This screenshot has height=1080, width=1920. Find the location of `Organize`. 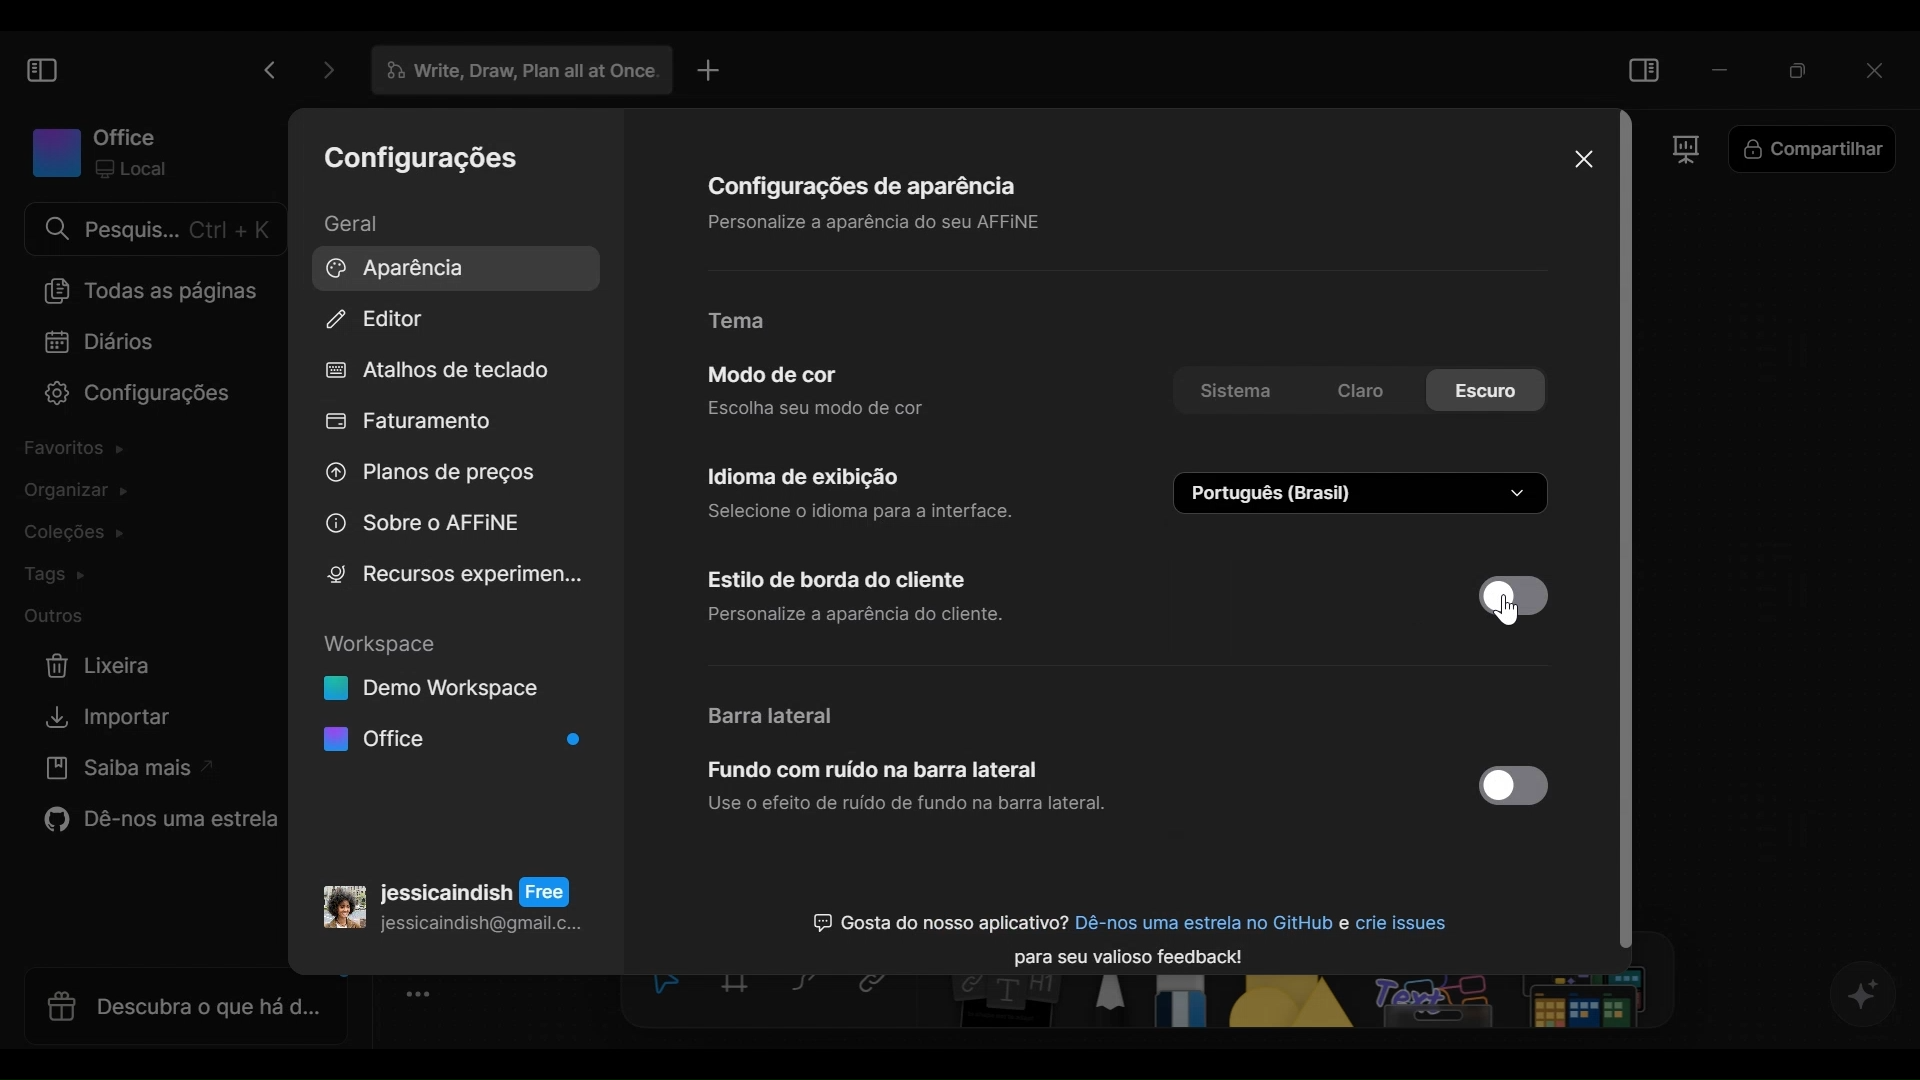

Organize is located at coordinates (70, 492).